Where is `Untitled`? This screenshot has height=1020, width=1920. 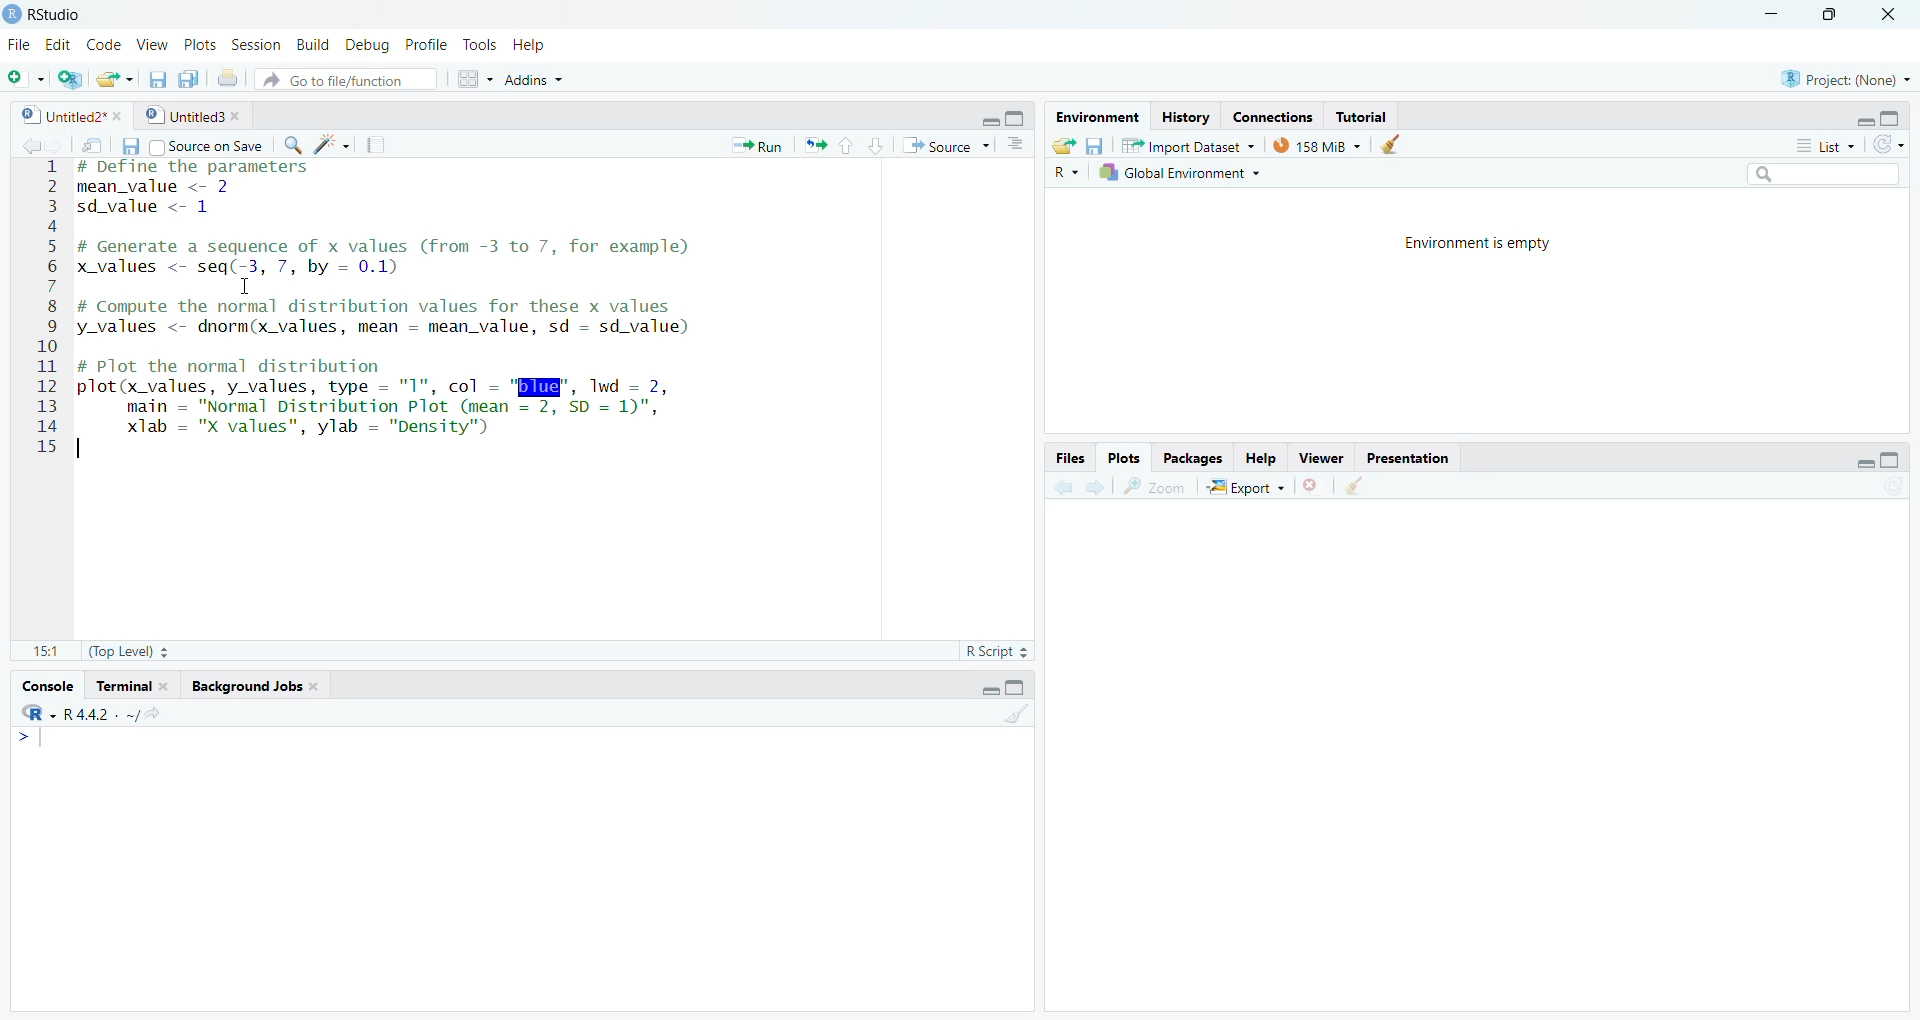 Untitled is located at coordinates (196, 114).